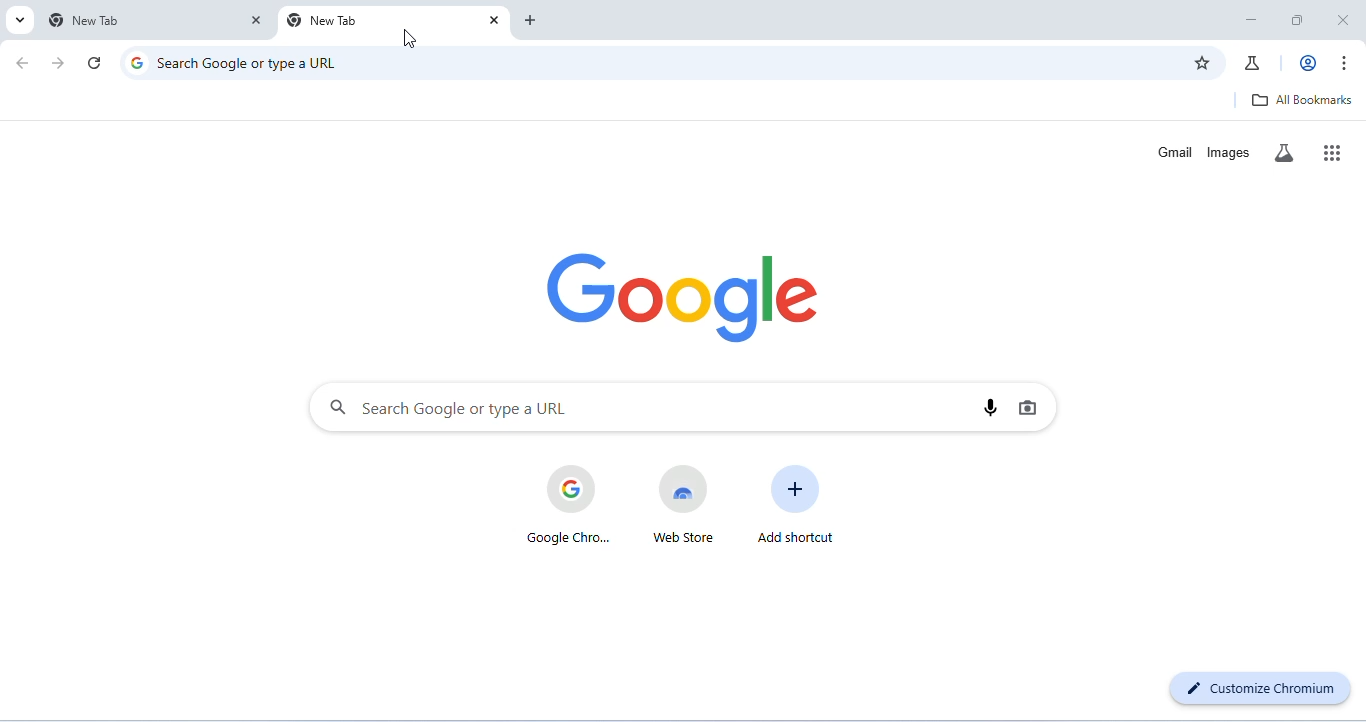 This screenshot has height=722, width=1366. I want to click on voice search, so click(990, 409).